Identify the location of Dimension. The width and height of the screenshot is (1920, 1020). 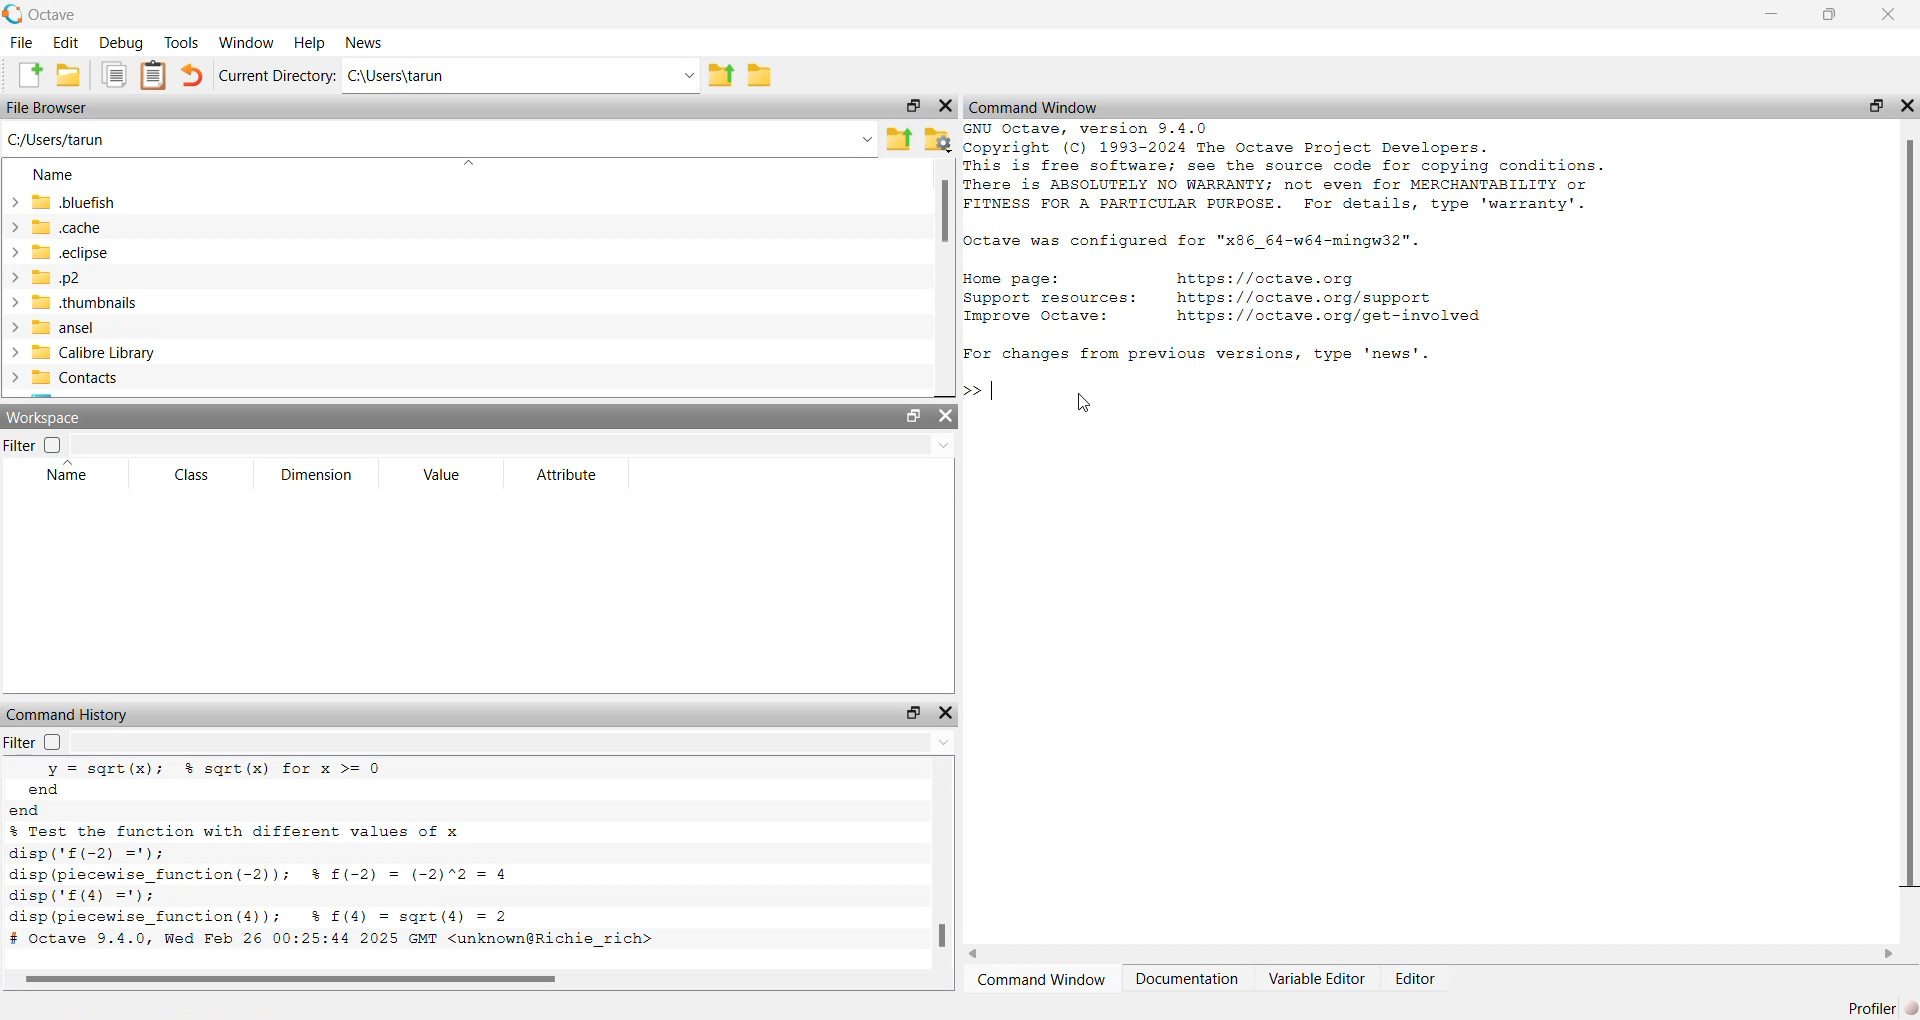
(319, 474).